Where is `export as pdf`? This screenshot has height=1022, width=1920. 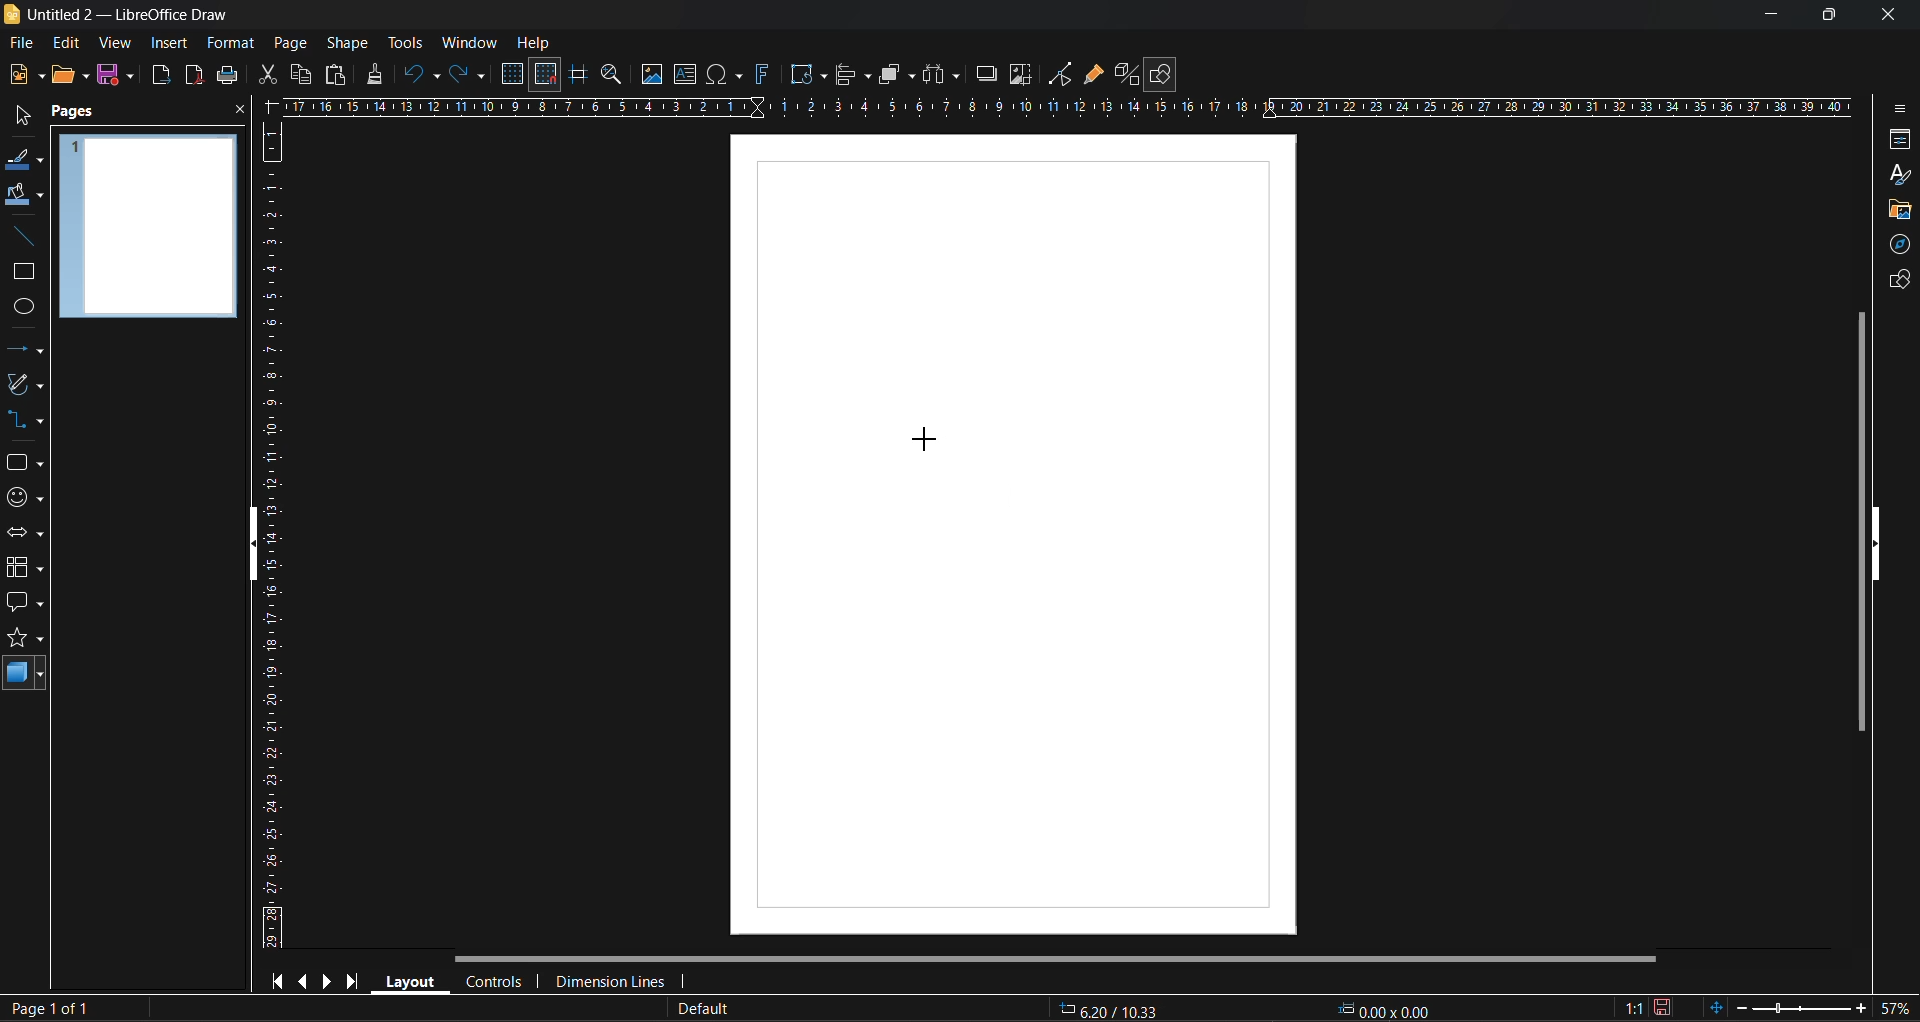 export as pdf is located at coordinates (191, 74).